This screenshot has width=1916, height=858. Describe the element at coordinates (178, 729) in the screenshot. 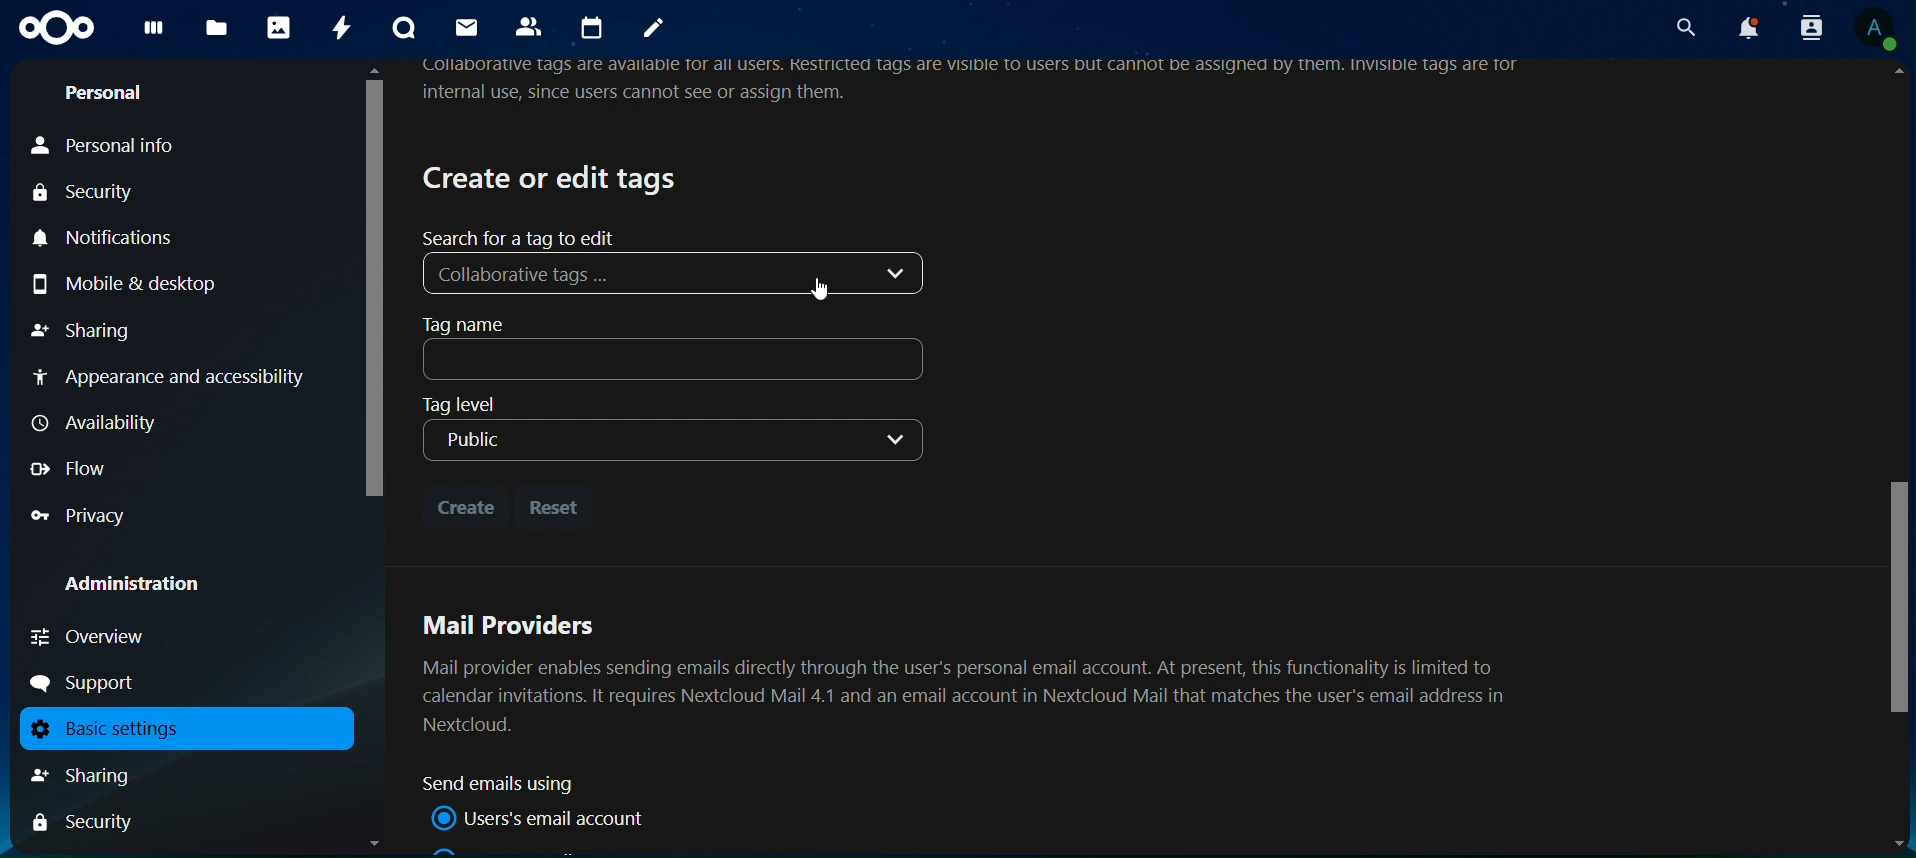

I see `basic settings` at that location.